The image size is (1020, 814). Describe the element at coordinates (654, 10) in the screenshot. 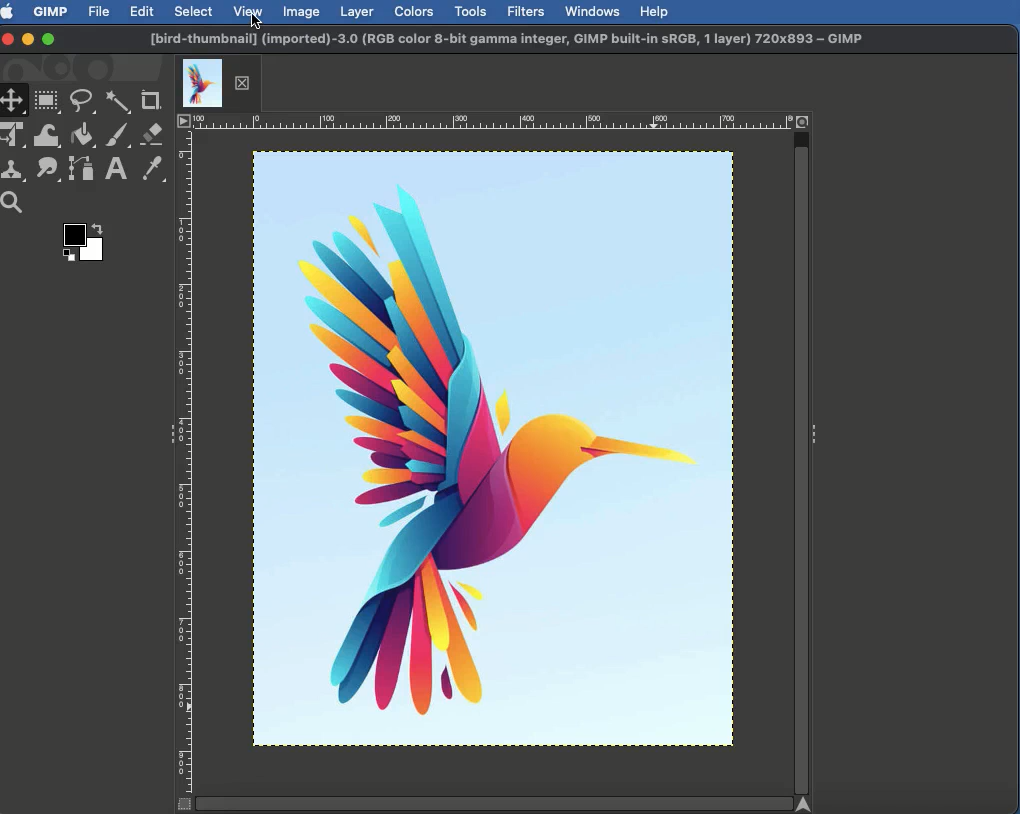

I see `Help` at that location.